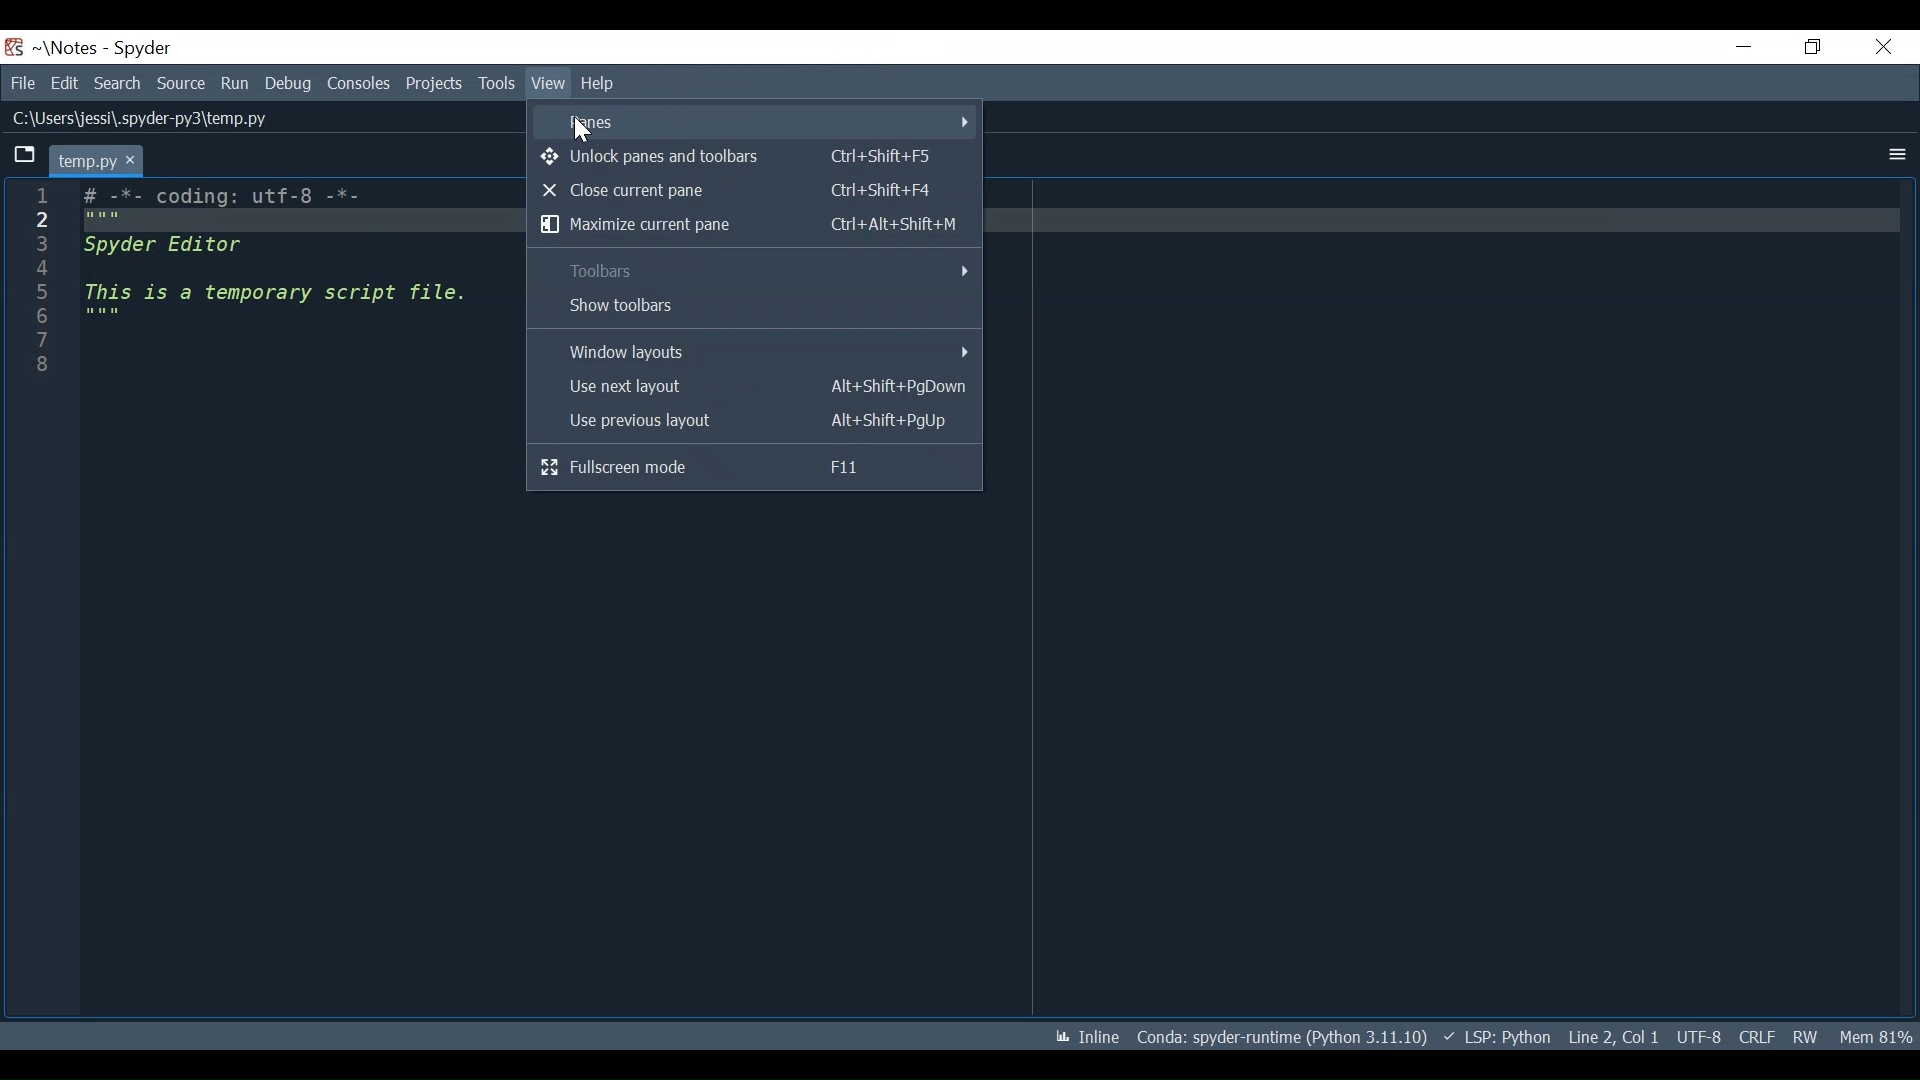  Describe the element at coordinates (120, 83) in the screenshot. I see `Search` at that location.